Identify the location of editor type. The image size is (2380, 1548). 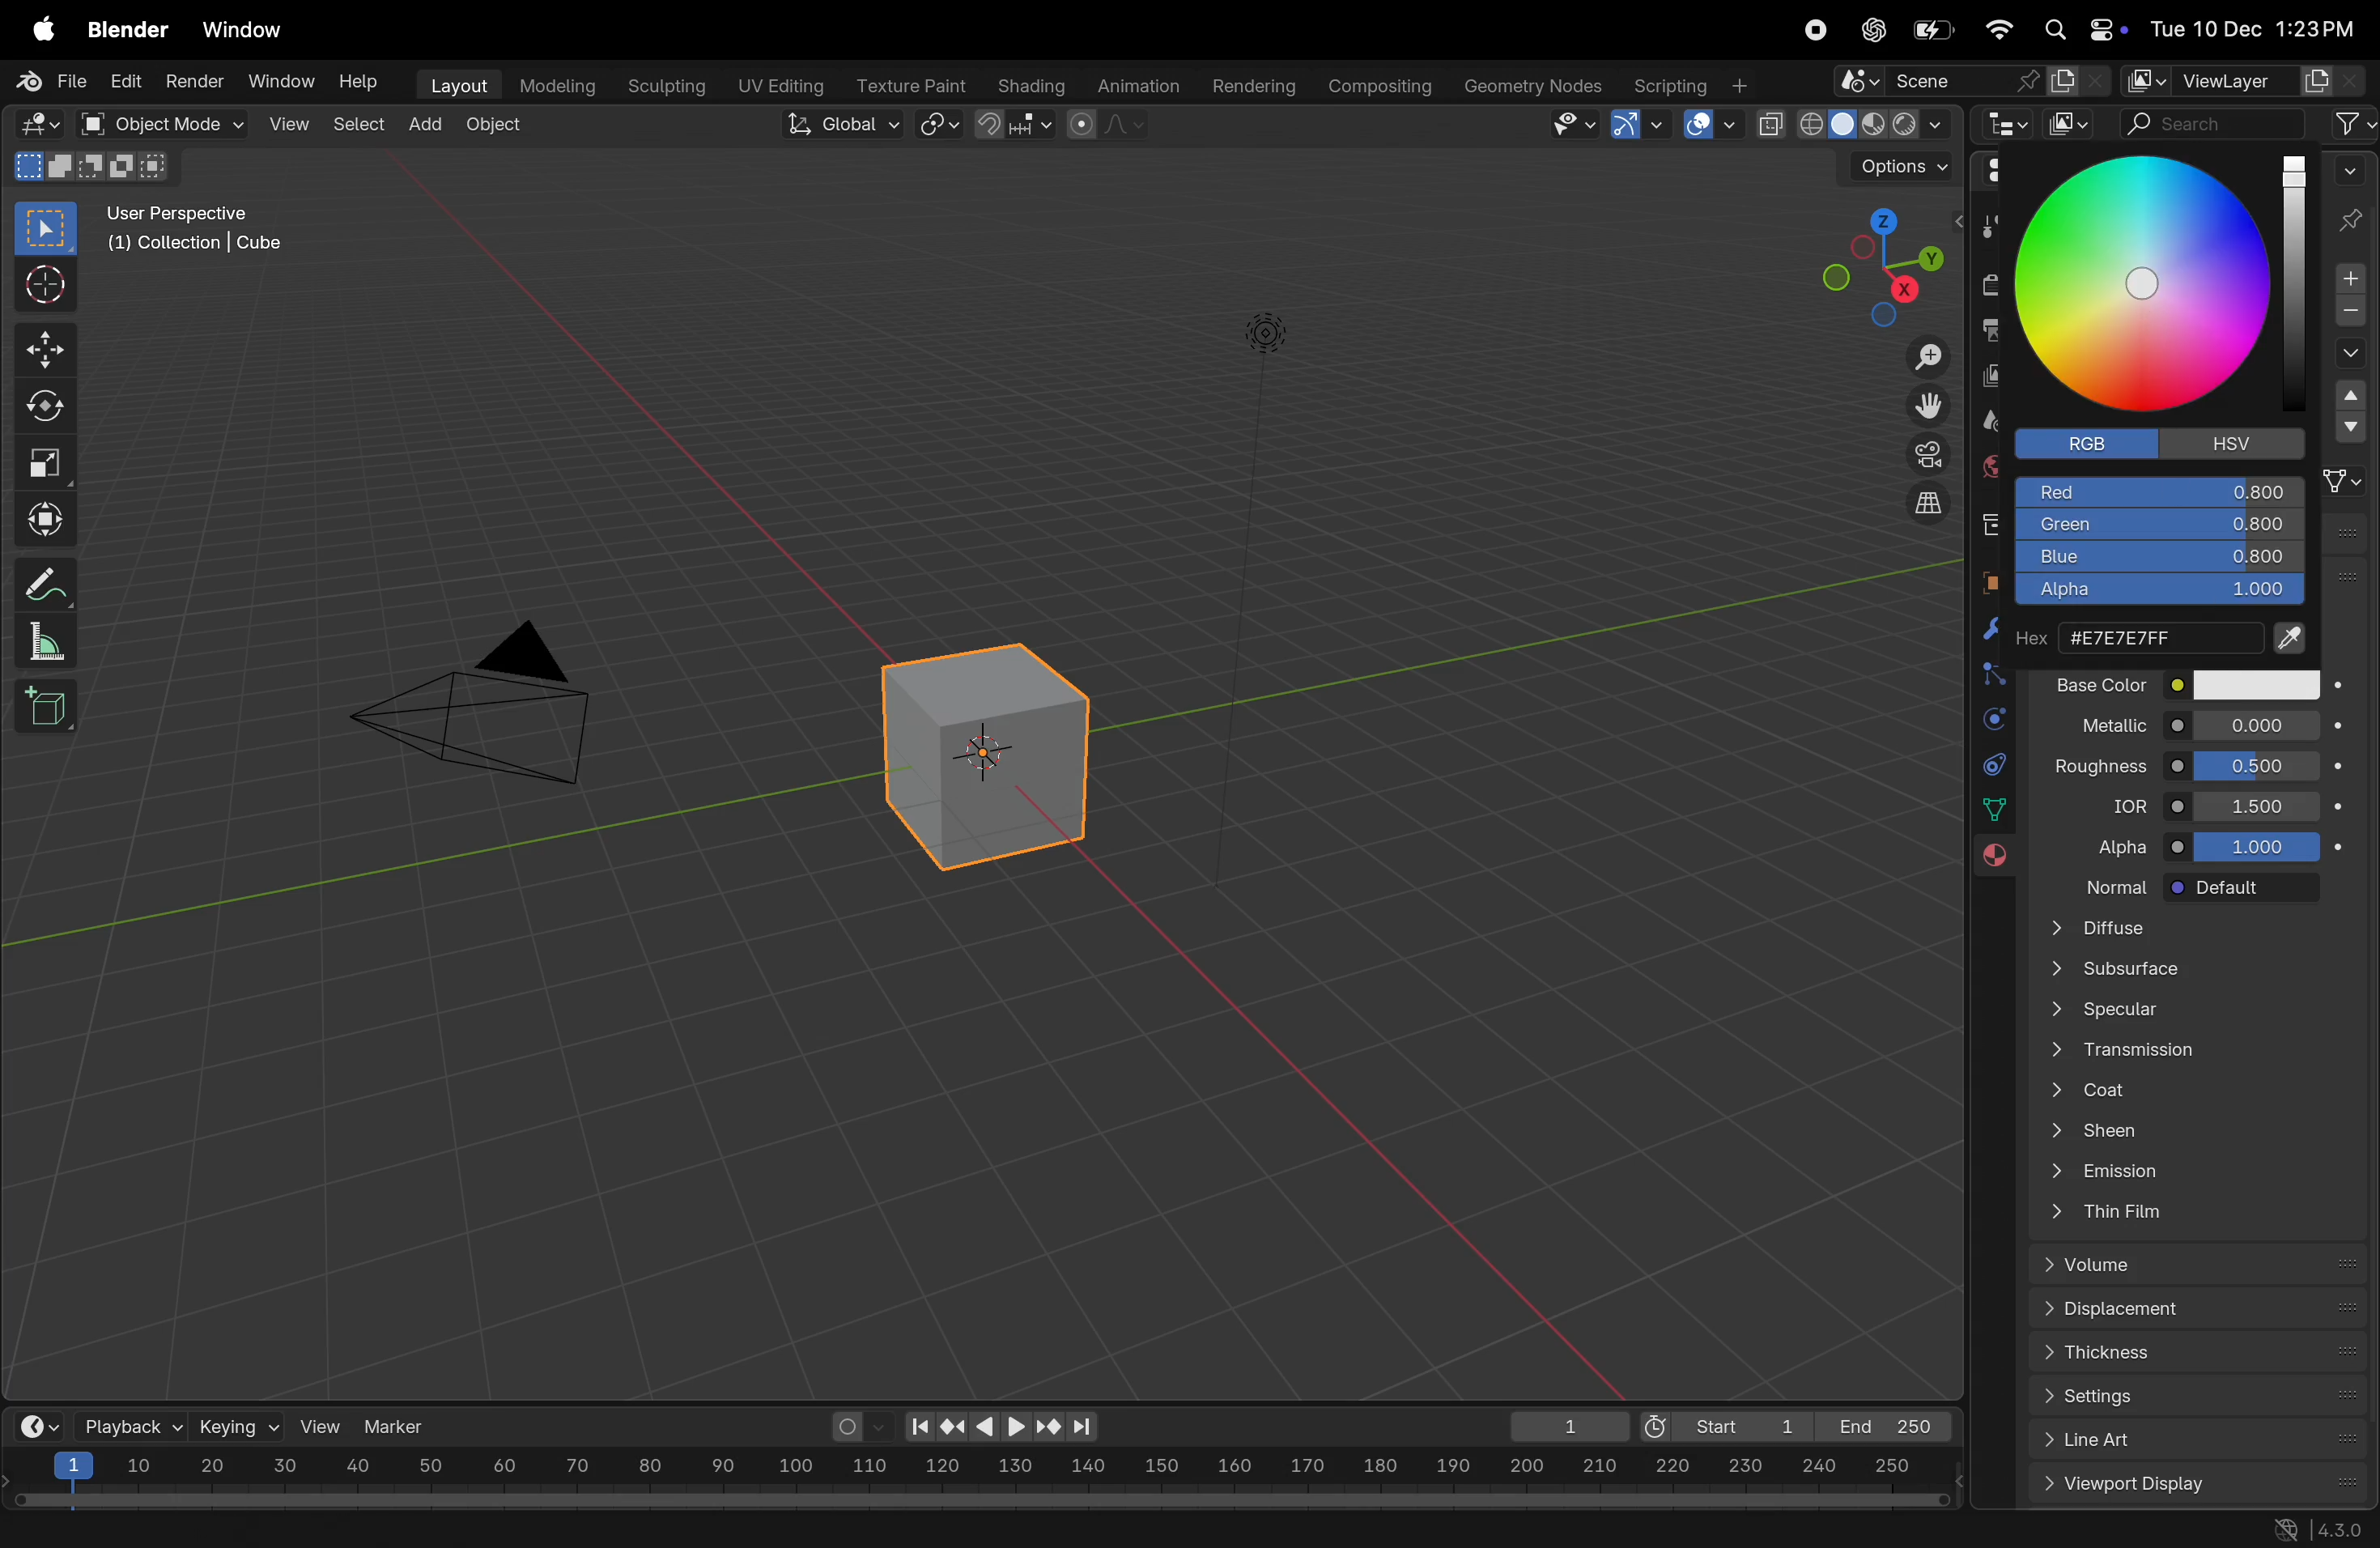
(2010, 127).